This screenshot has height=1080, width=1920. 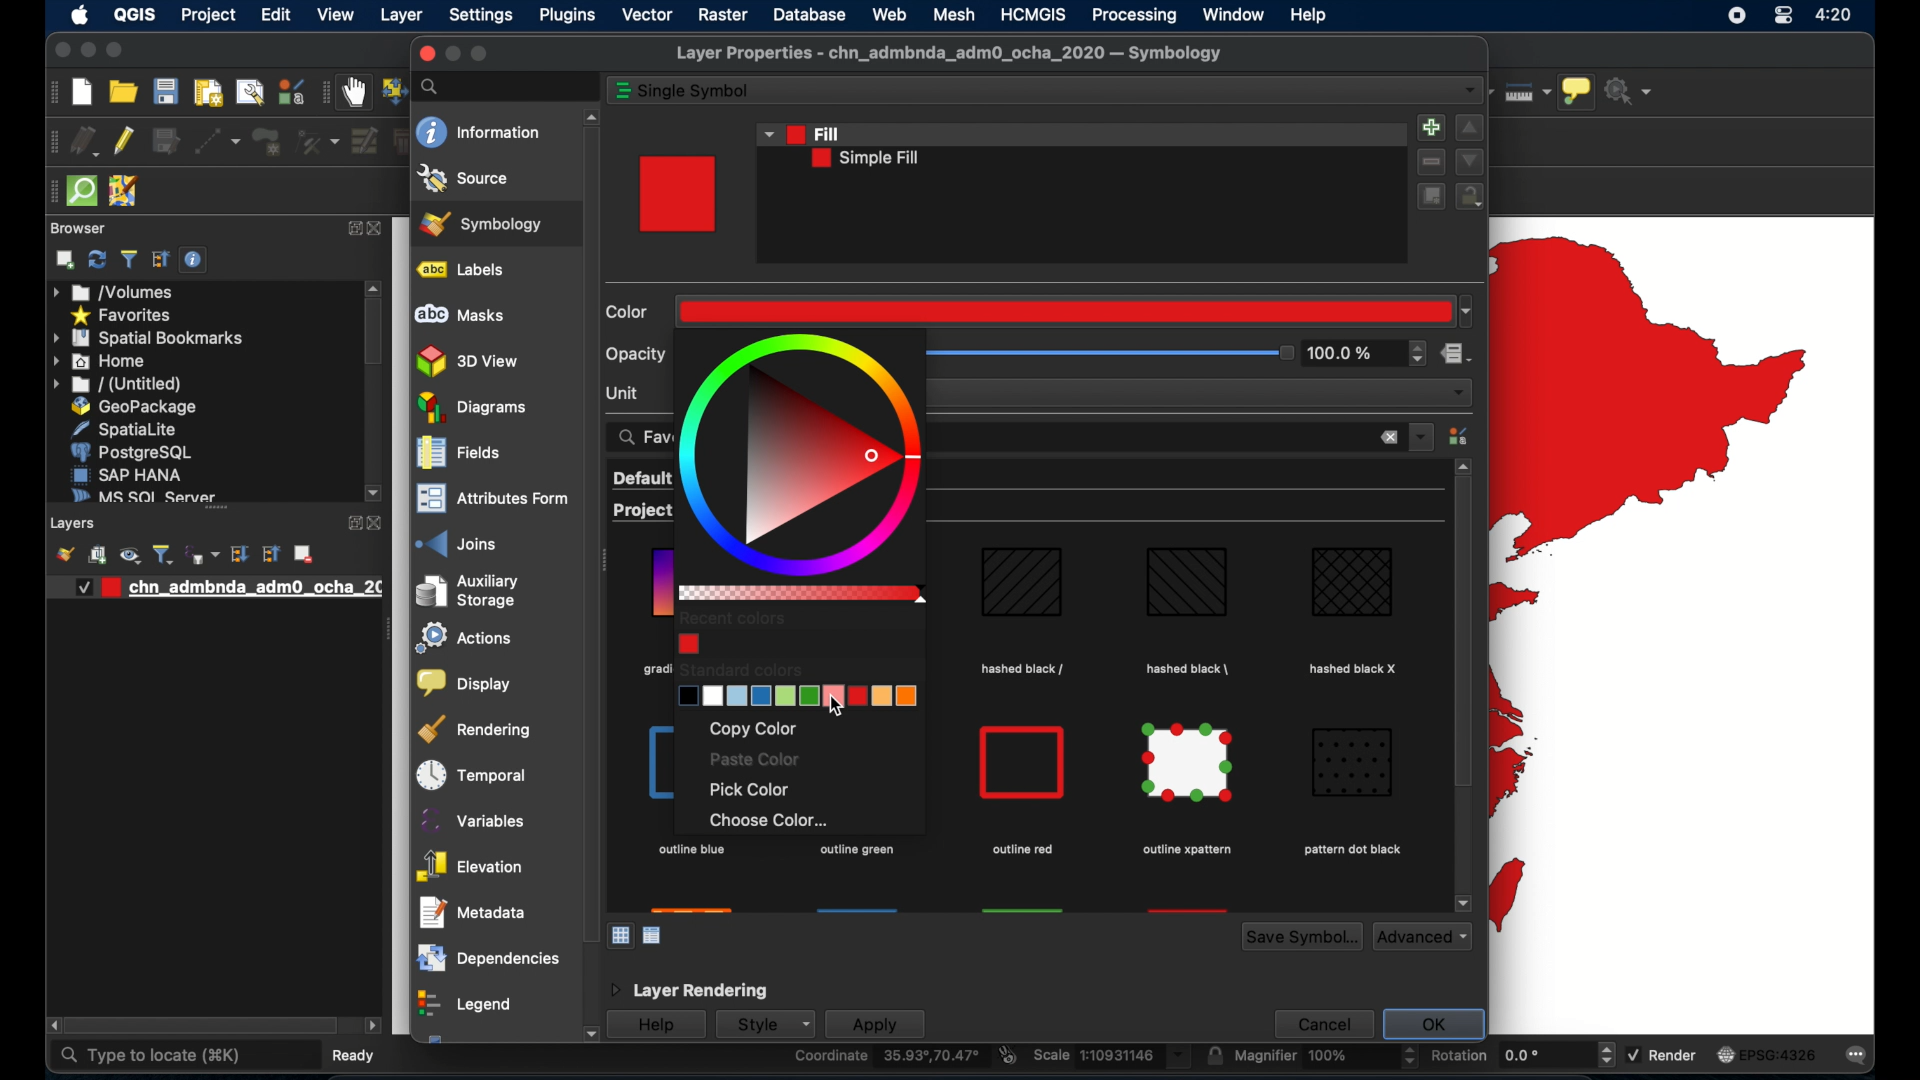 I want to click on QGIS, so click(x=134, y=17).